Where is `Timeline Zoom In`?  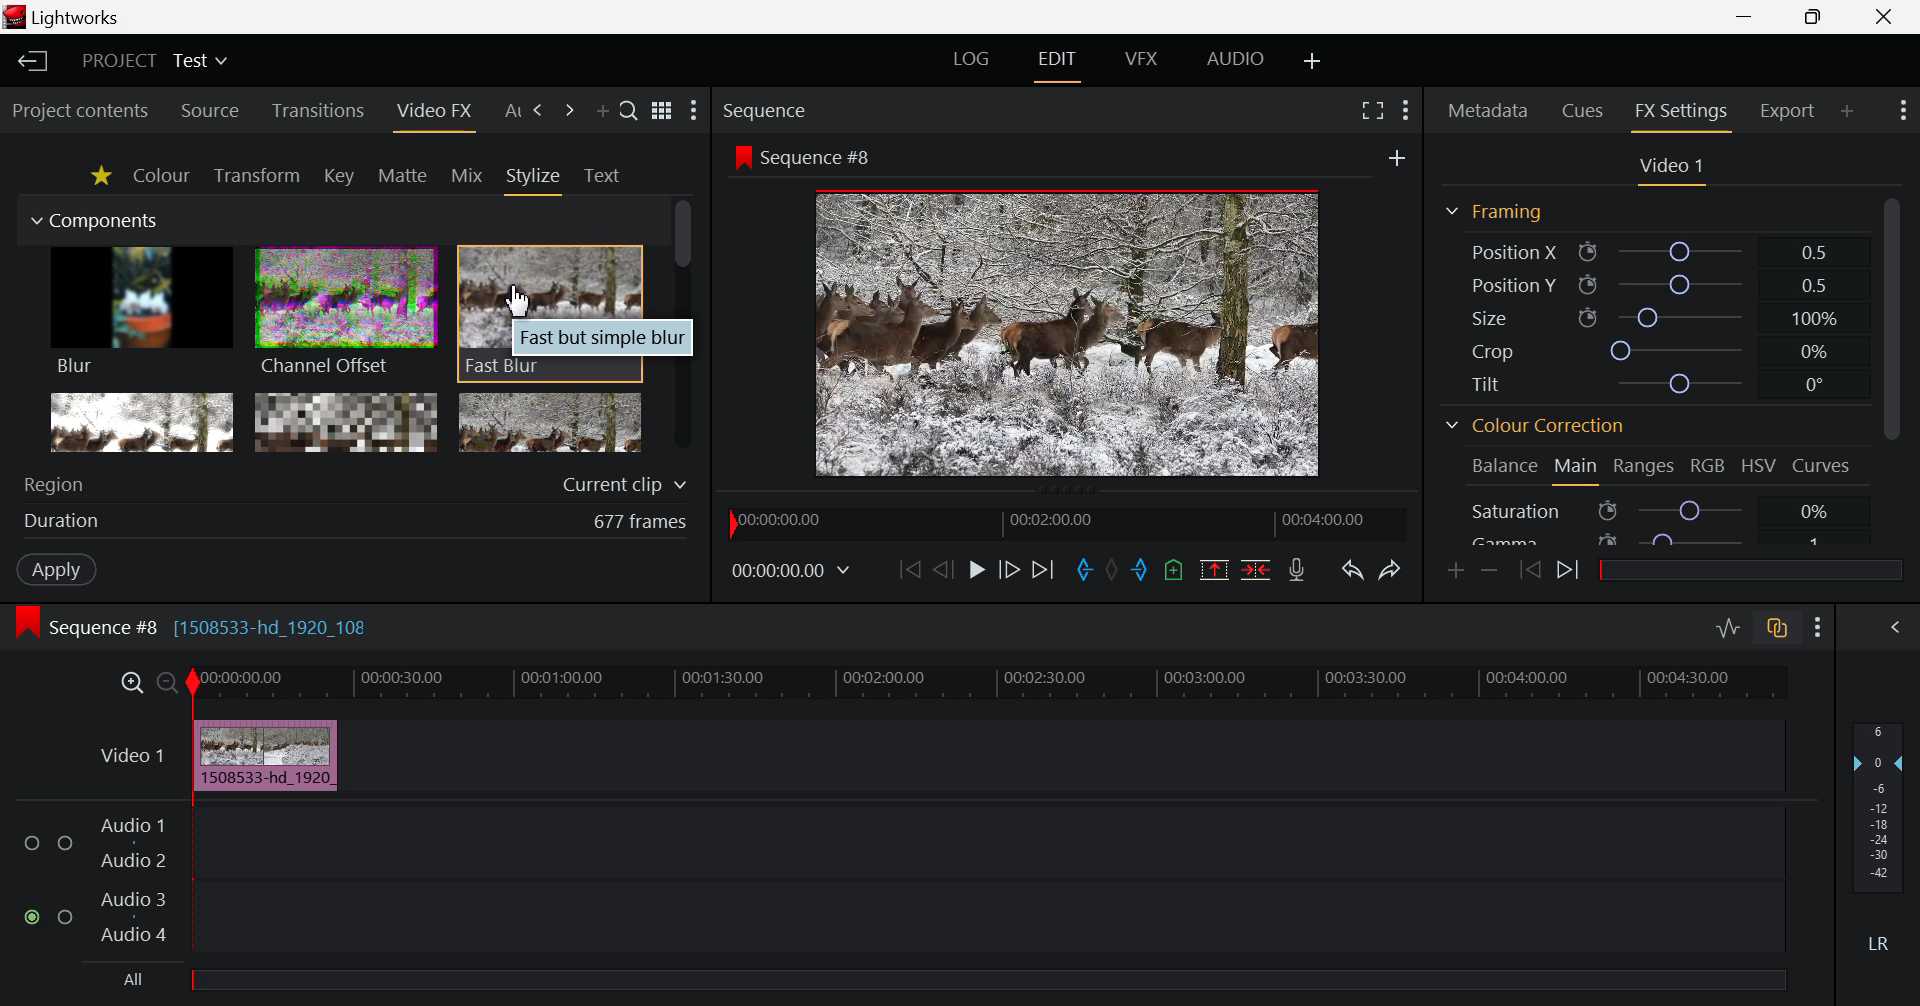 Timeline Zoom In is located at coordinates (130, 683).